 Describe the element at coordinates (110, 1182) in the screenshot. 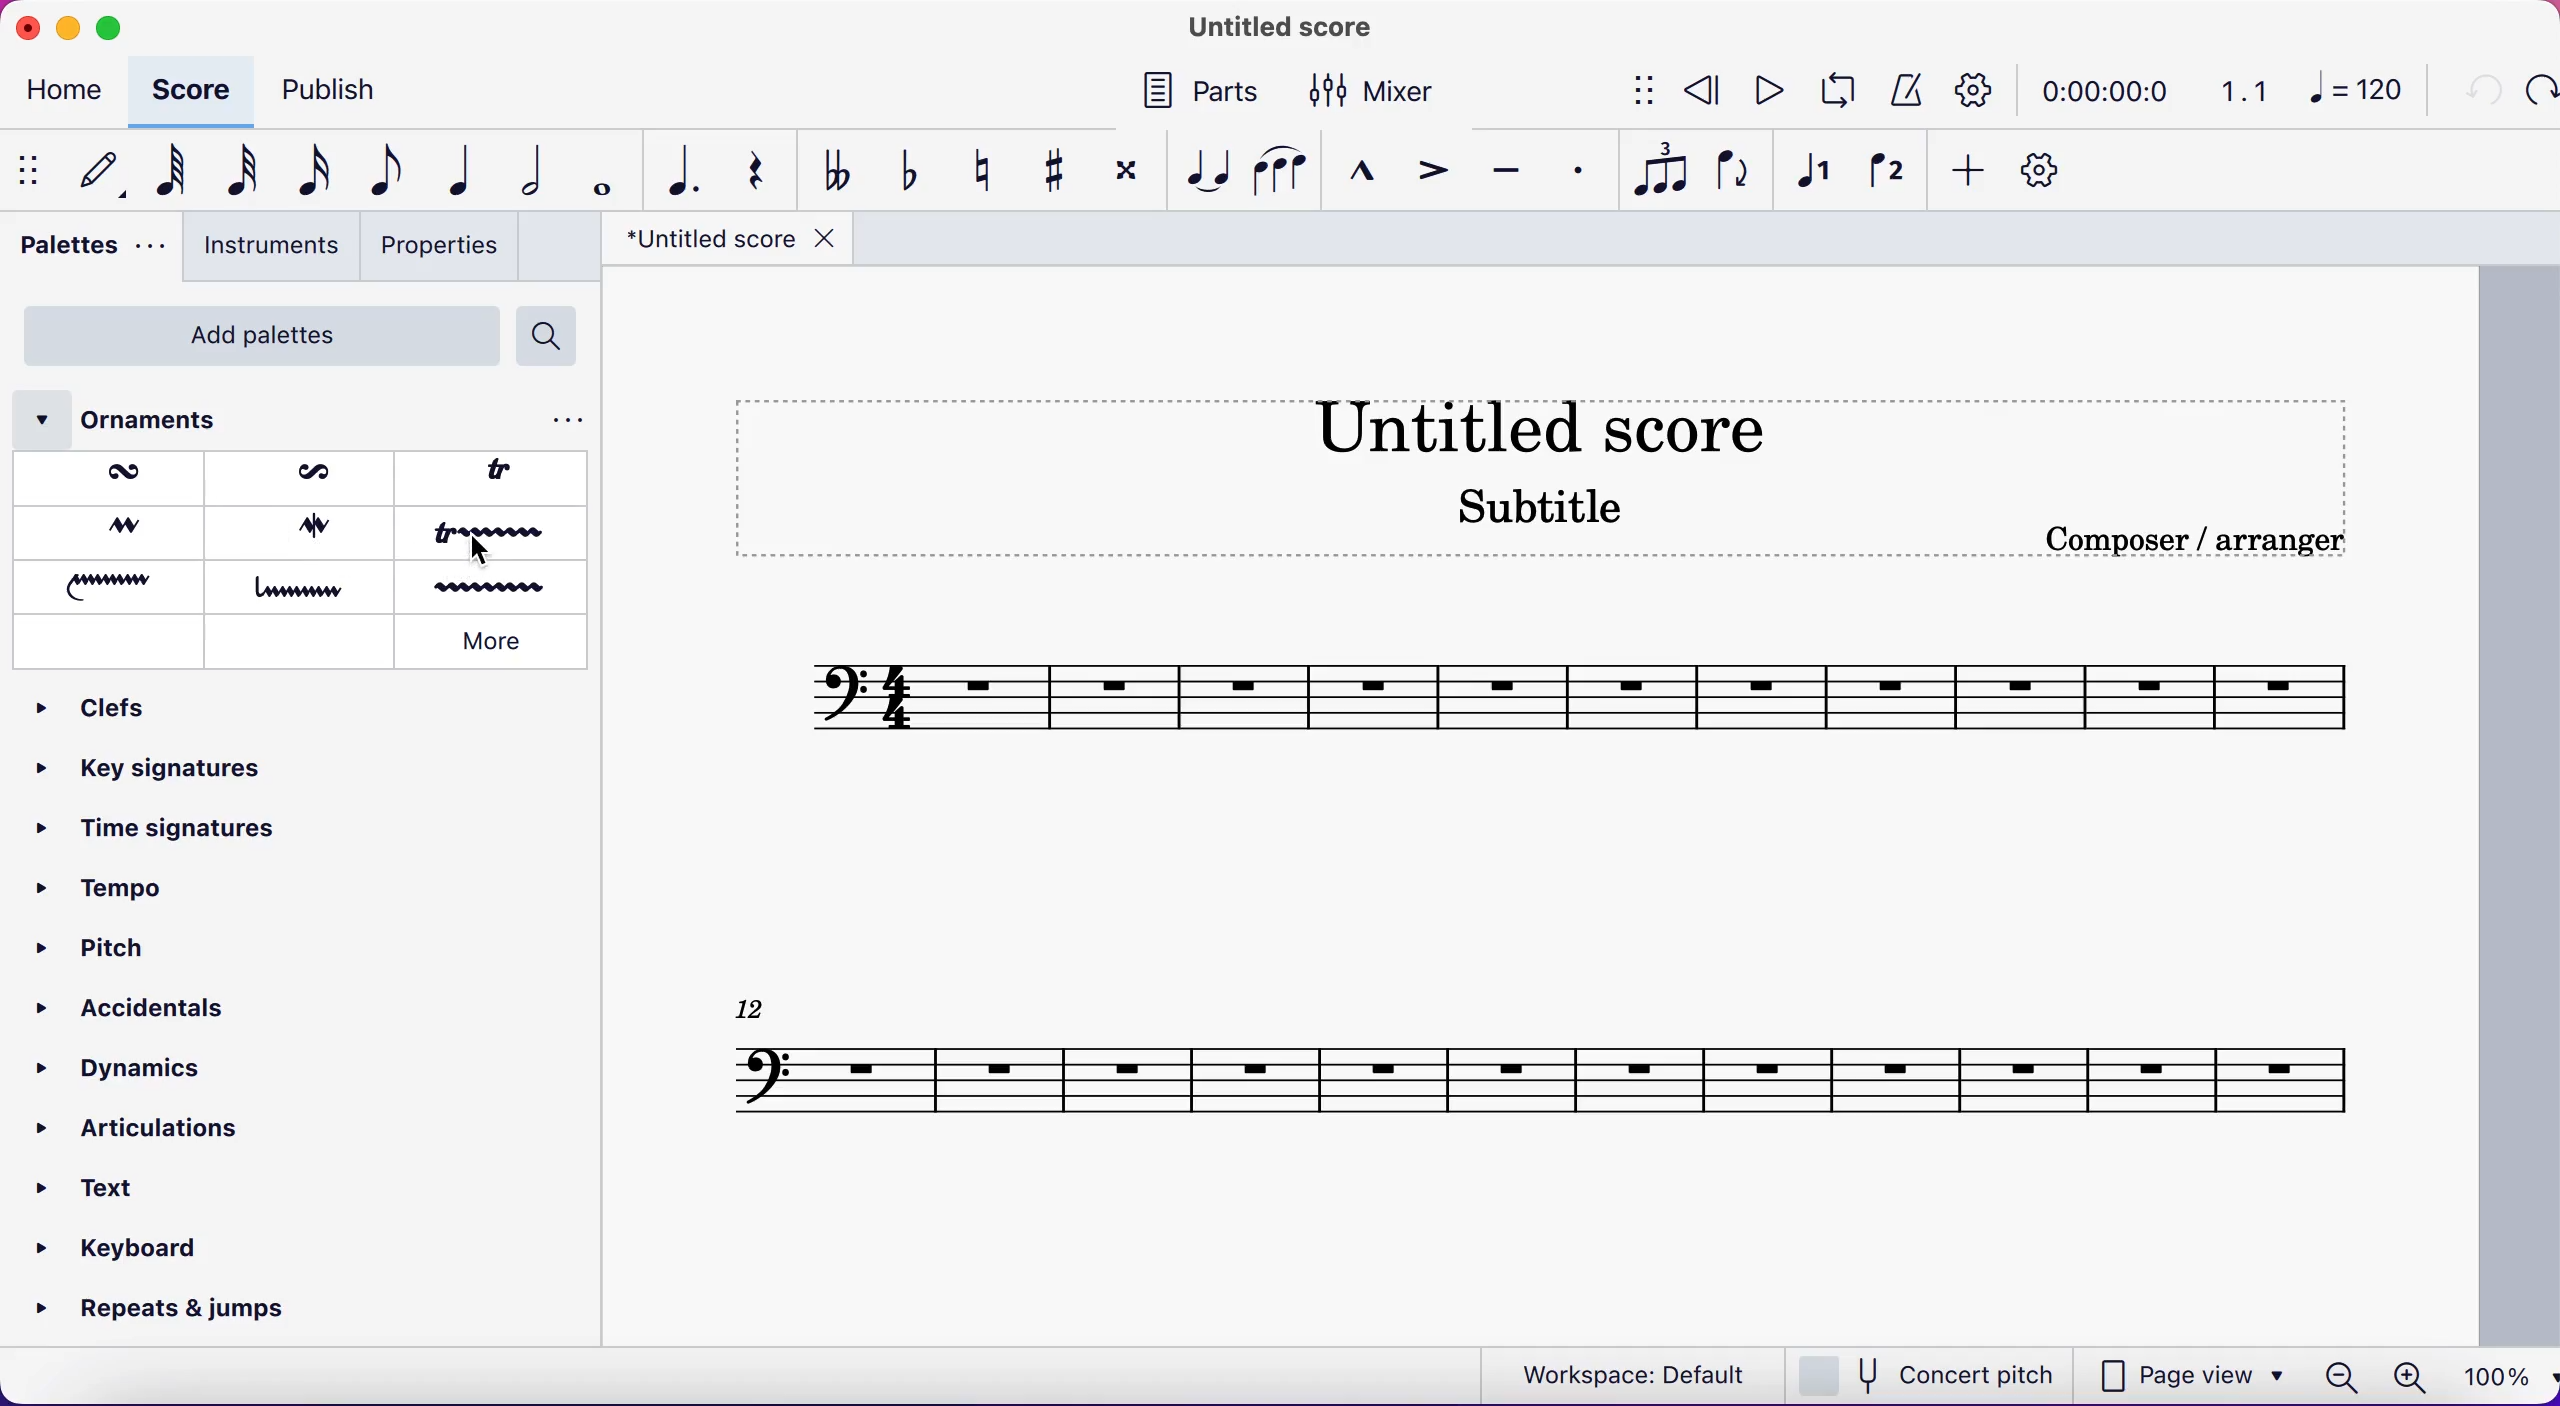

I see `text` at that location.